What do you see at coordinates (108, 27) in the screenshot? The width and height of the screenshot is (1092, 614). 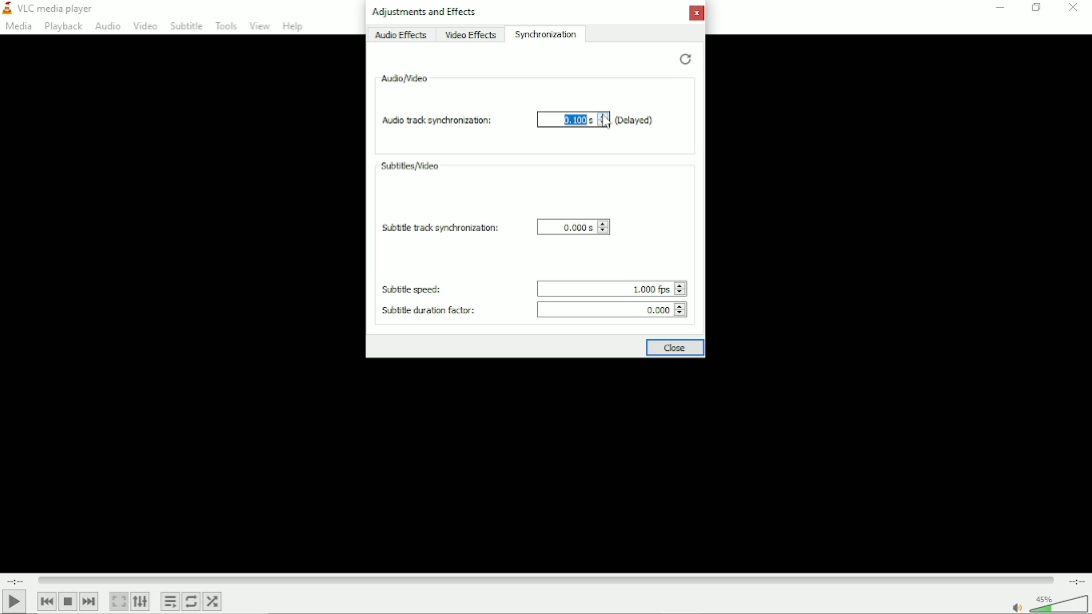 I see `Audio` at bounding box center [108, 27].